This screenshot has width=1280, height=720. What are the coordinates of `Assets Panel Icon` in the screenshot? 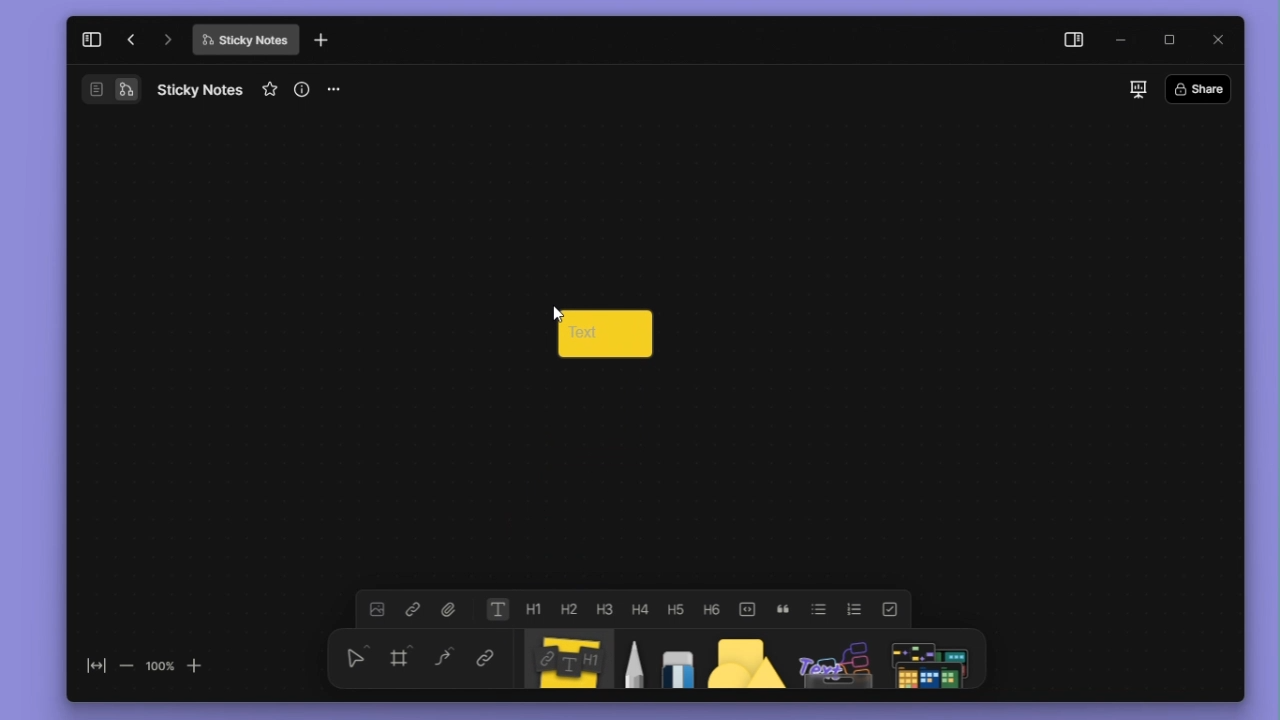 It's located at (833, 663).